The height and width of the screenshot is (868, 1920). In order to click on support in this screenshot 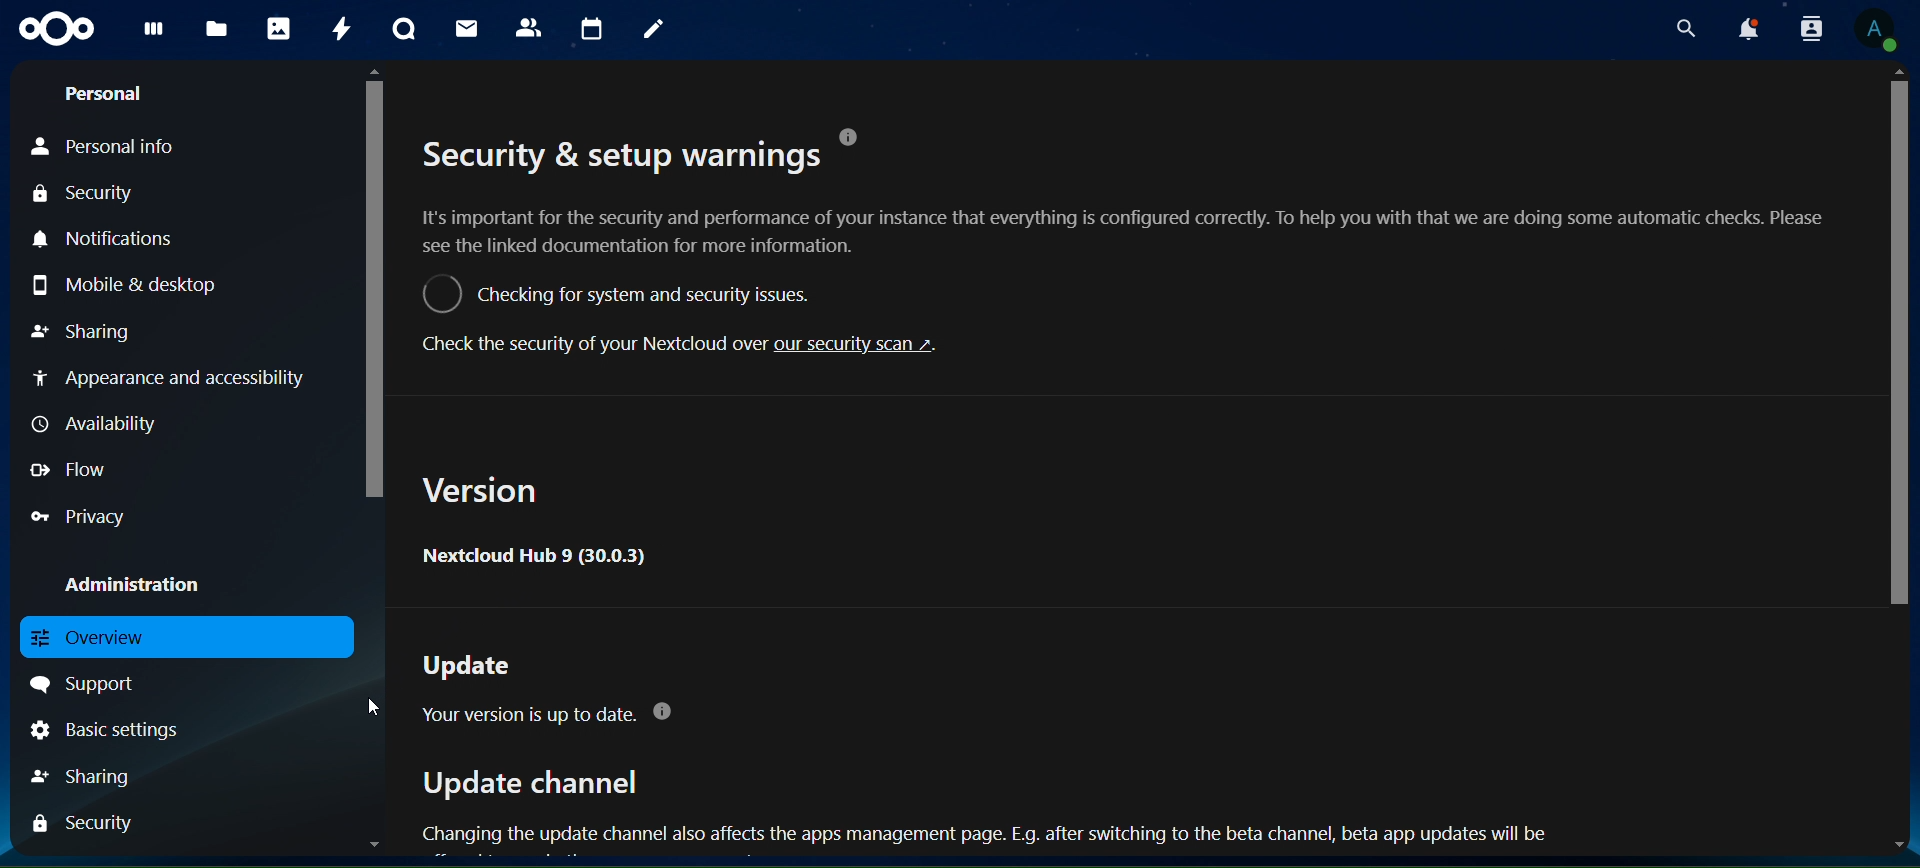, I will do `click(88, 681)`.